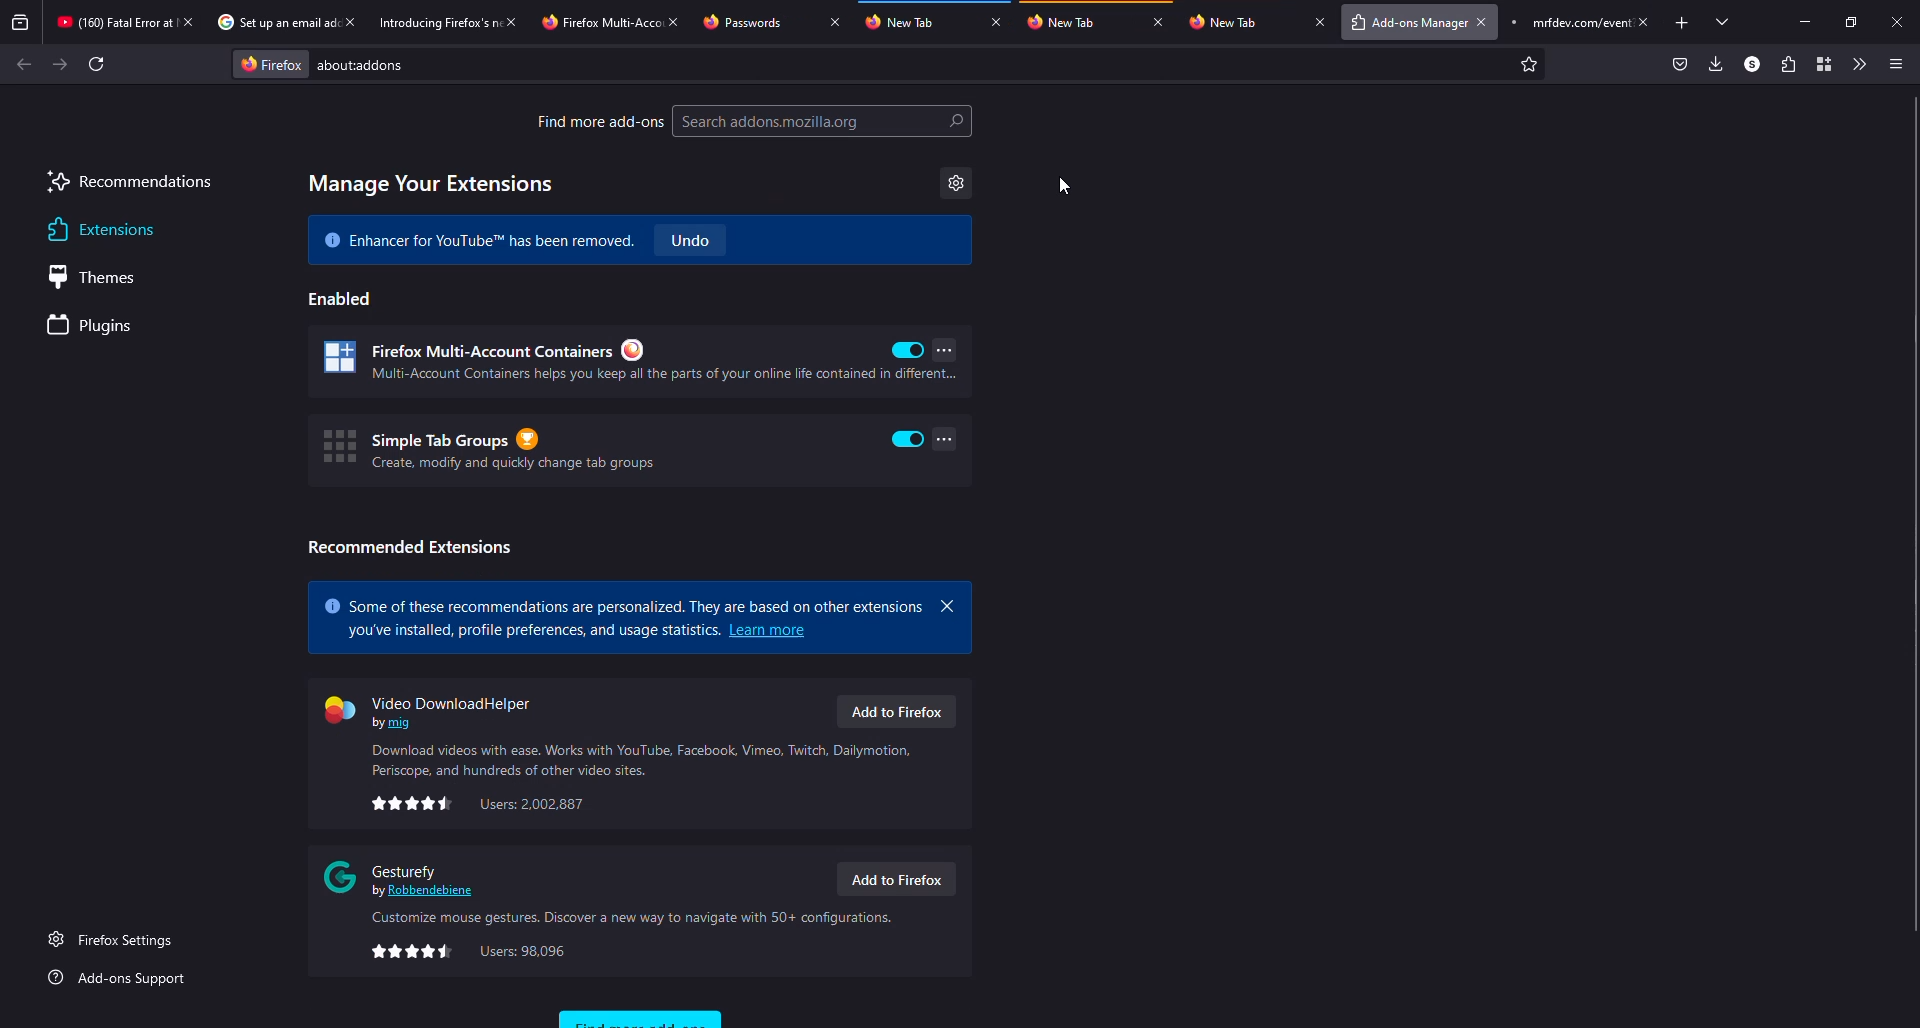 The height and width of the screenshot is (1028, 1920). I want to click on undo, so click(689, 240).